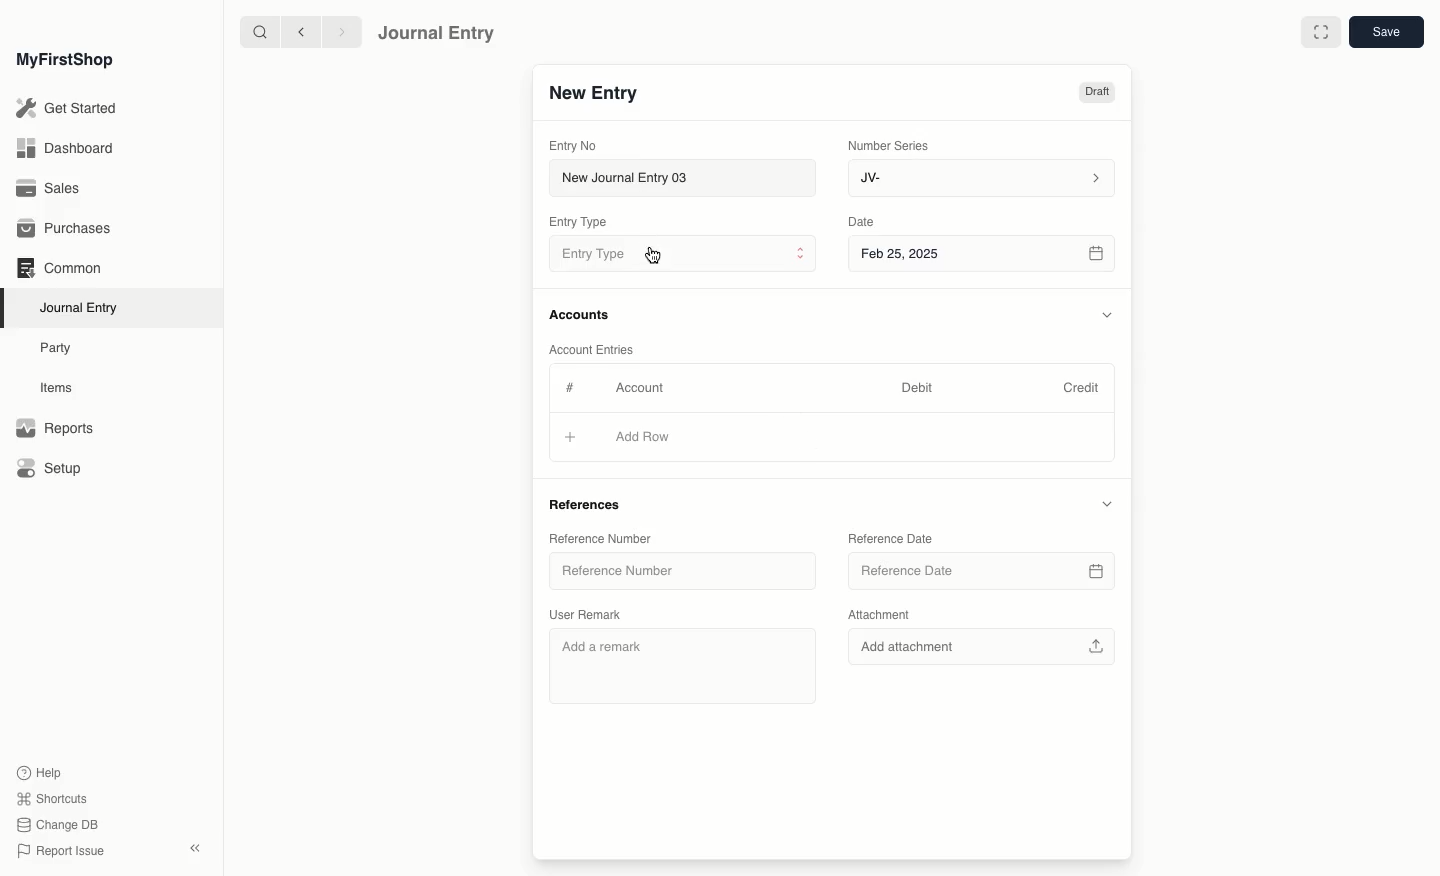 This screenshot has width=1440, height=876. I want to click on save, so click(1385, 33).